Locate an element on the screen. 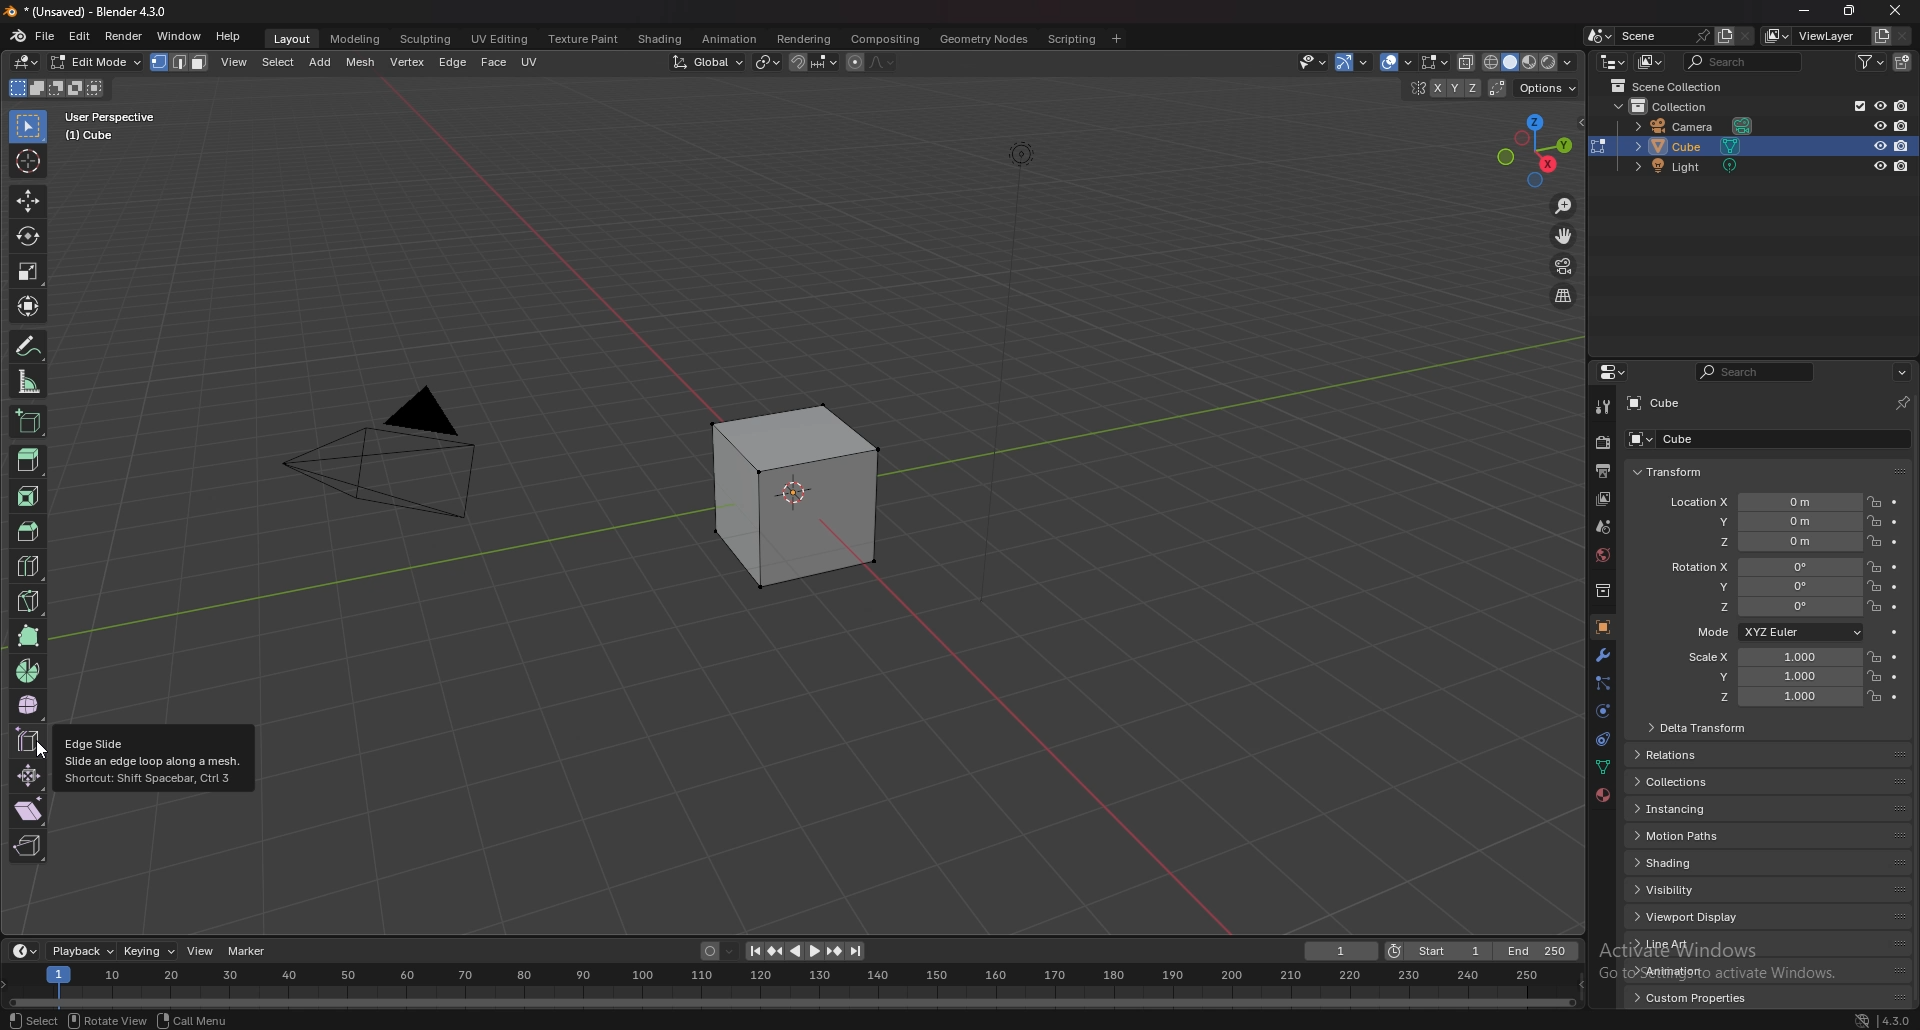  disable in render is located at coordinates (1902, 106).